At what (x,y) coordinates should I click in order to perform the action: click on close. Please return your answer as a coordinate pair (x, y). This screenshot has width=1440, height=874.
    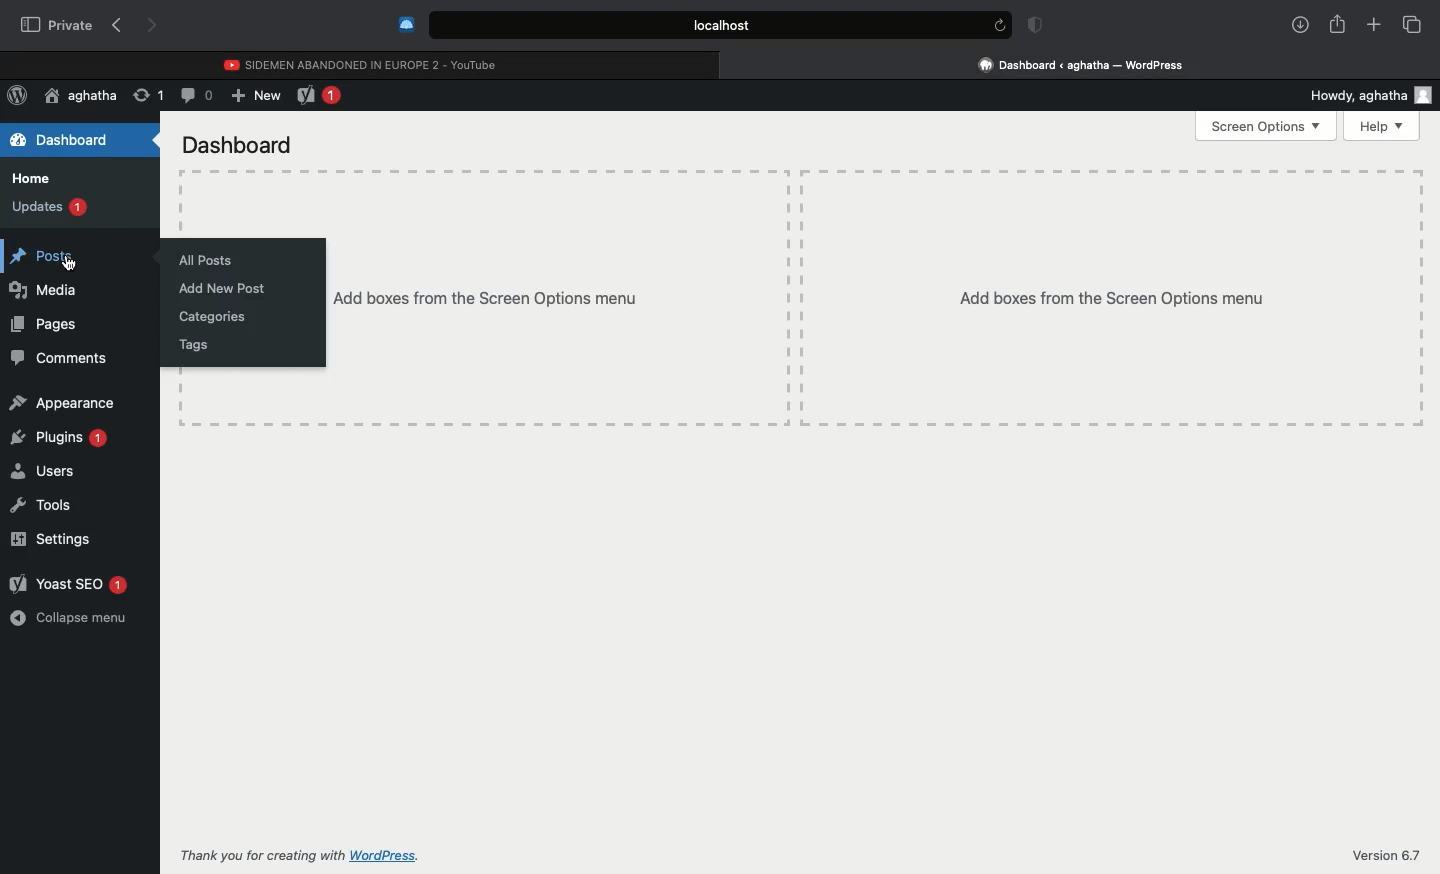
    Looking at the image, I should click on (729, 64).